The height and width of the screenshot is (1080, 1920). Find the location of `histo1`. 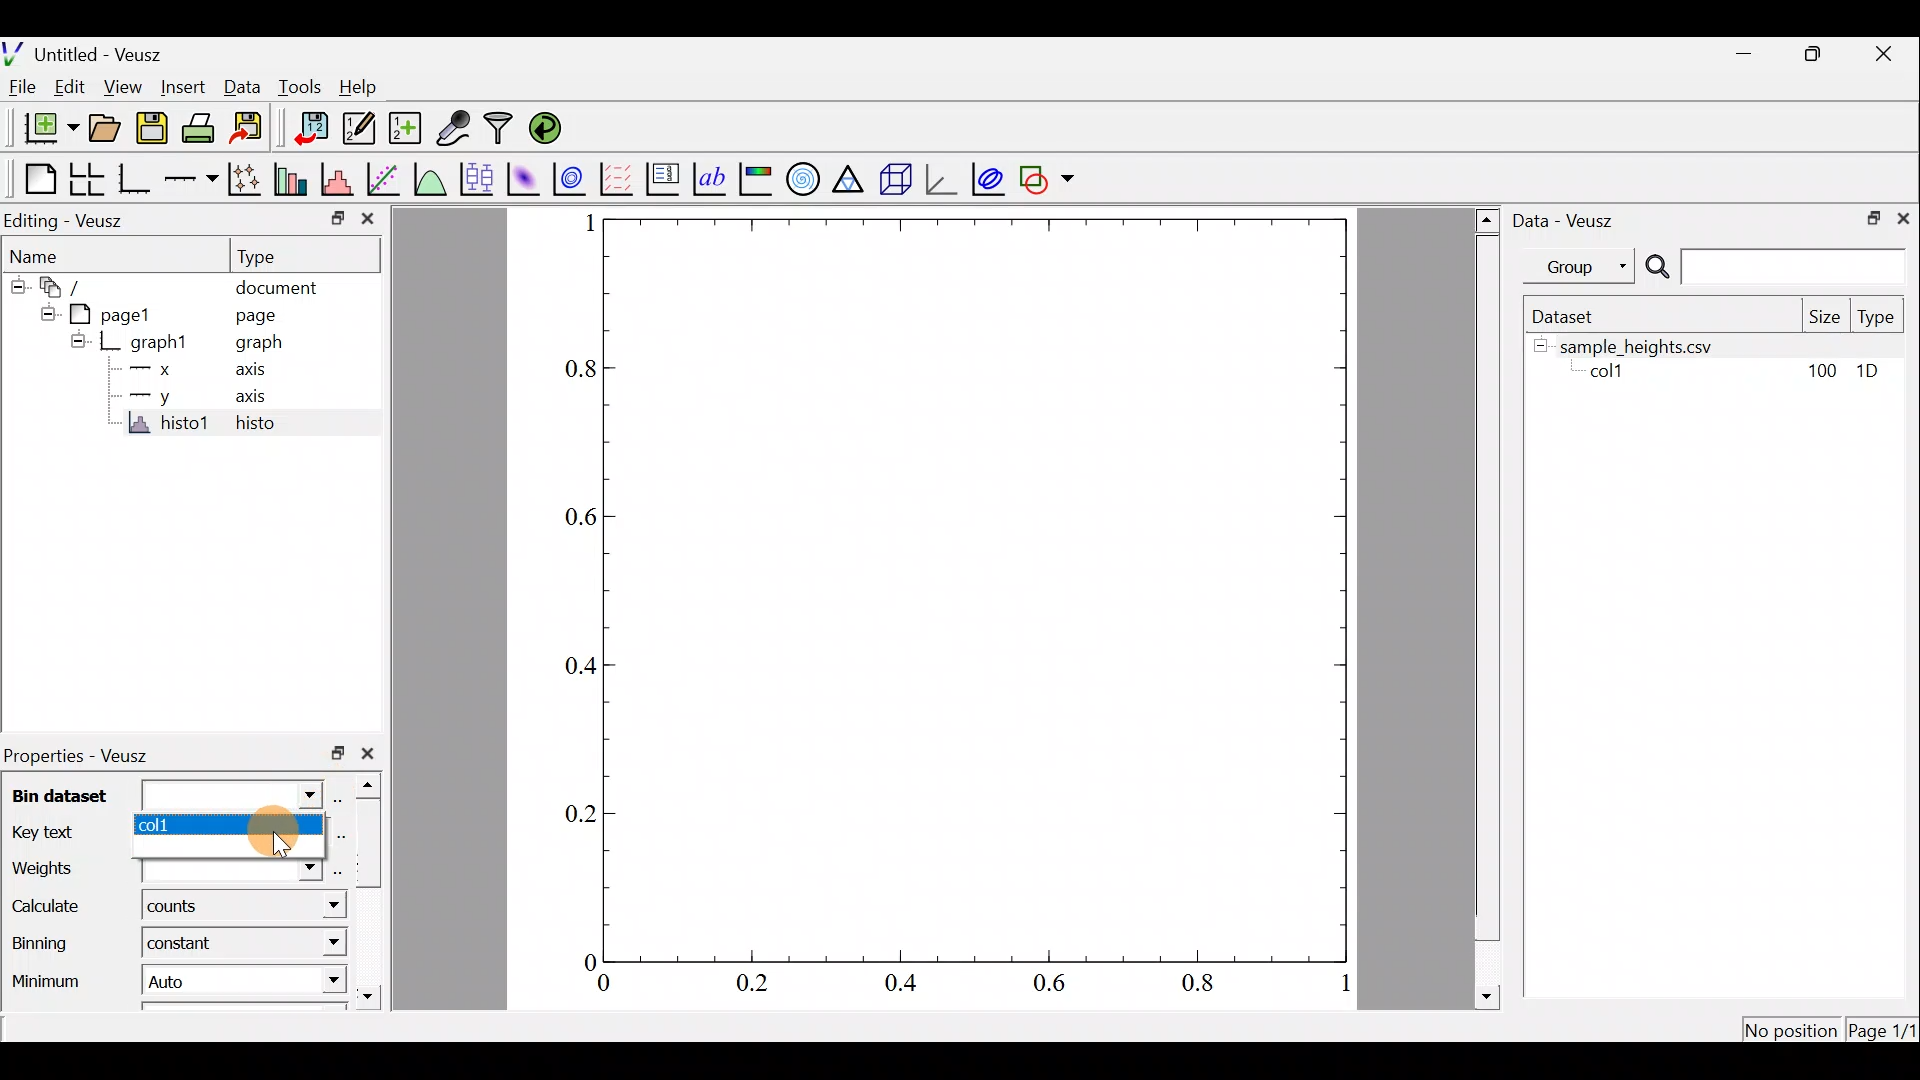

histo1 is located at coordinates (164, 426).